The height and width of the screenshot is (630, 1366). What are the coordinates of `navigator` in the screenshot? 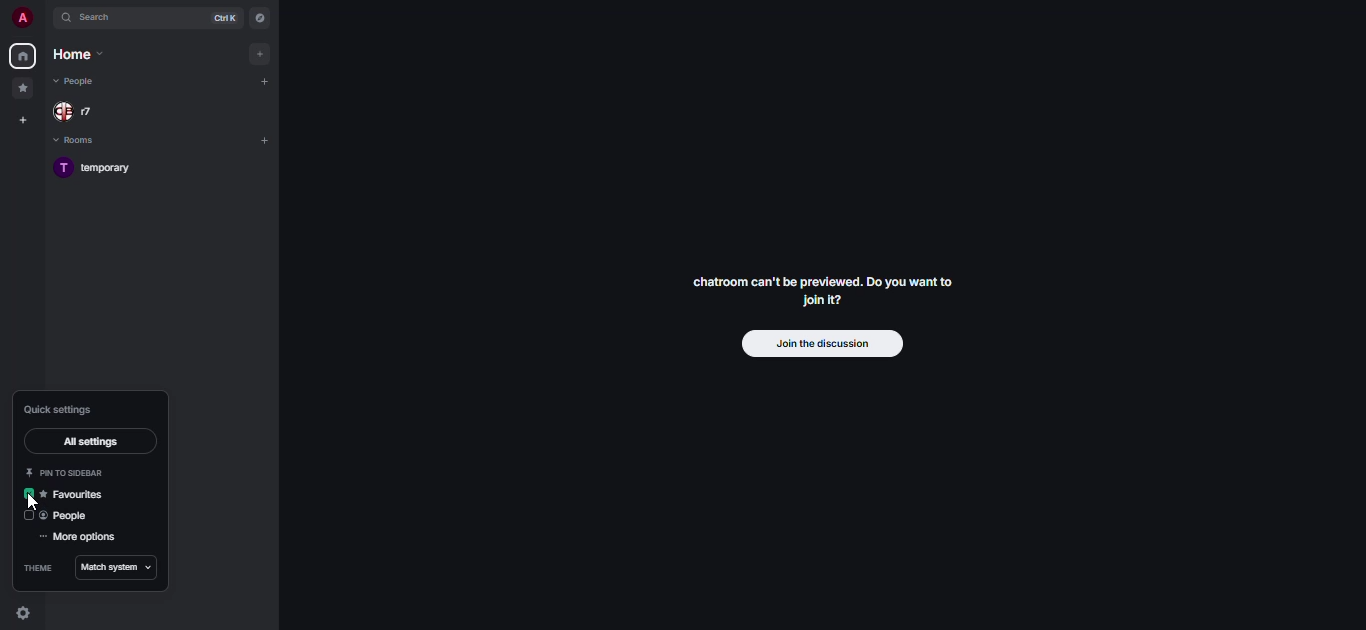 It's located at (263, 18).